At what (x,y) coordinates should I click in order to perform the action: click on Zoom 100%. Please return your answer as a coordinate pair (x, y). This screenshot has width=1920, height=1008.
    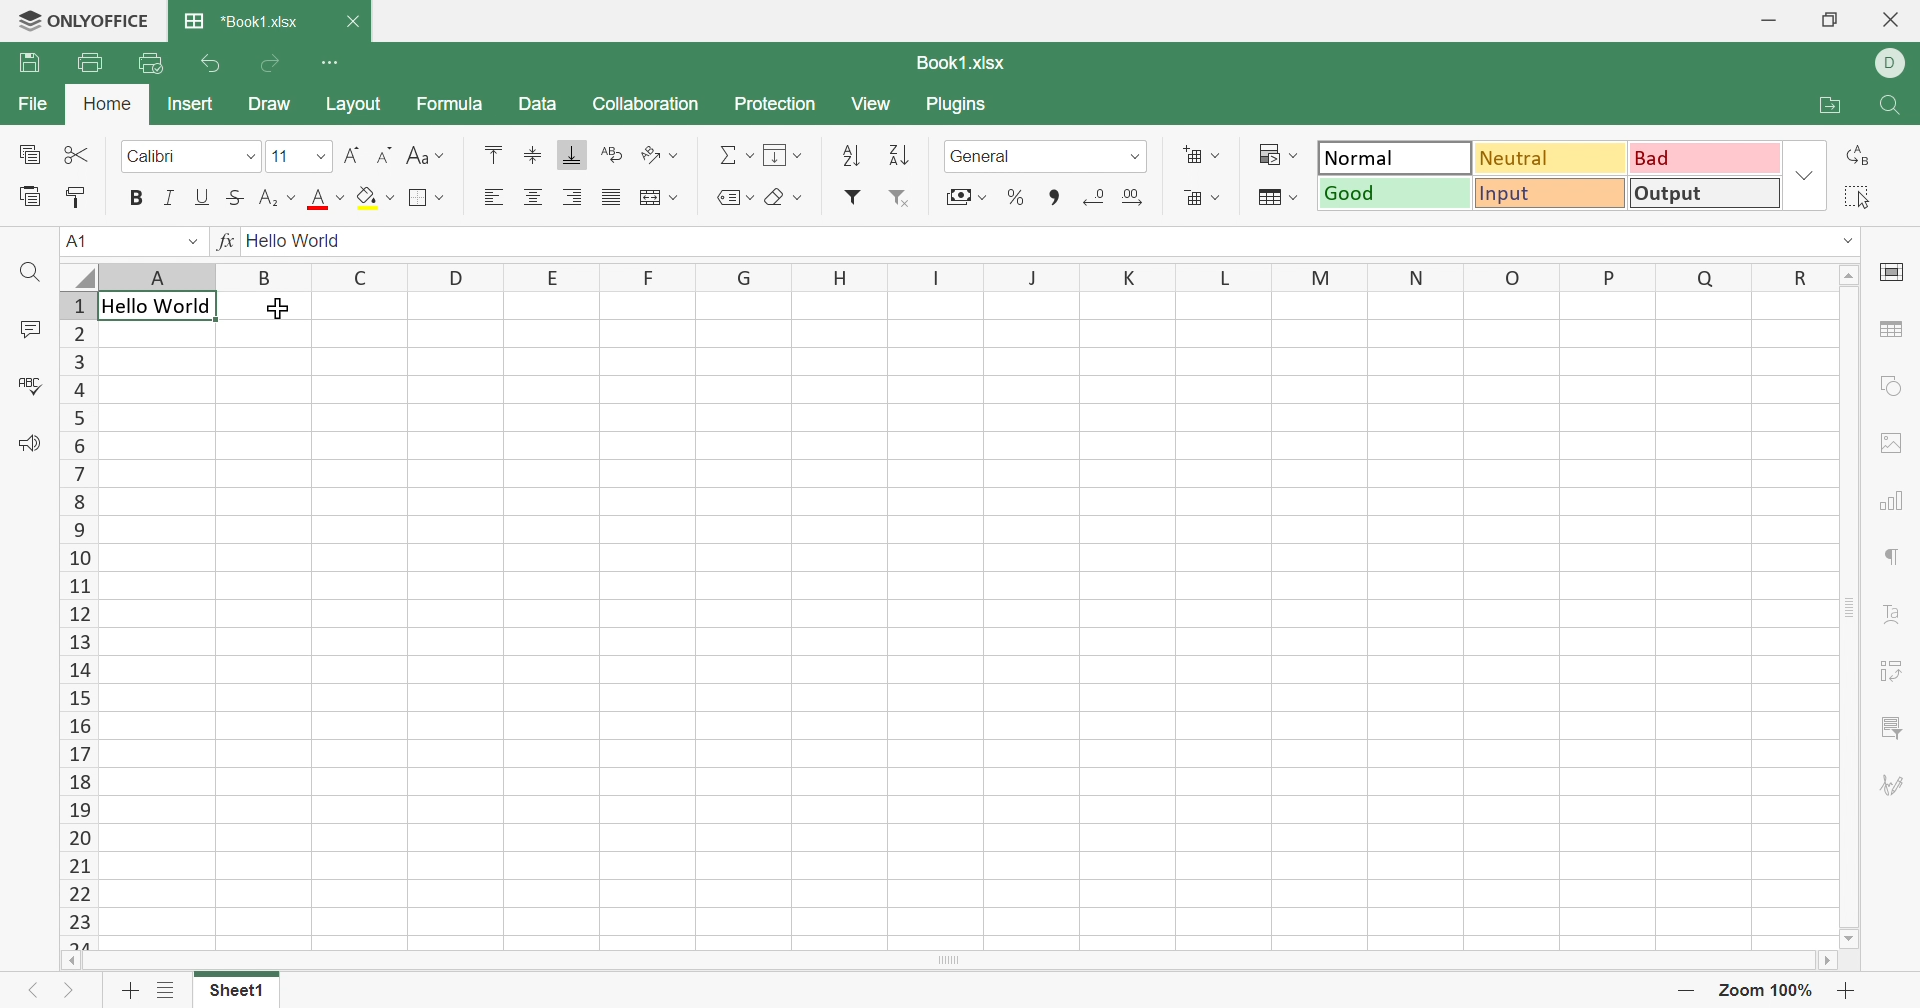
    Looking at the image, I should click on (1767, 990).